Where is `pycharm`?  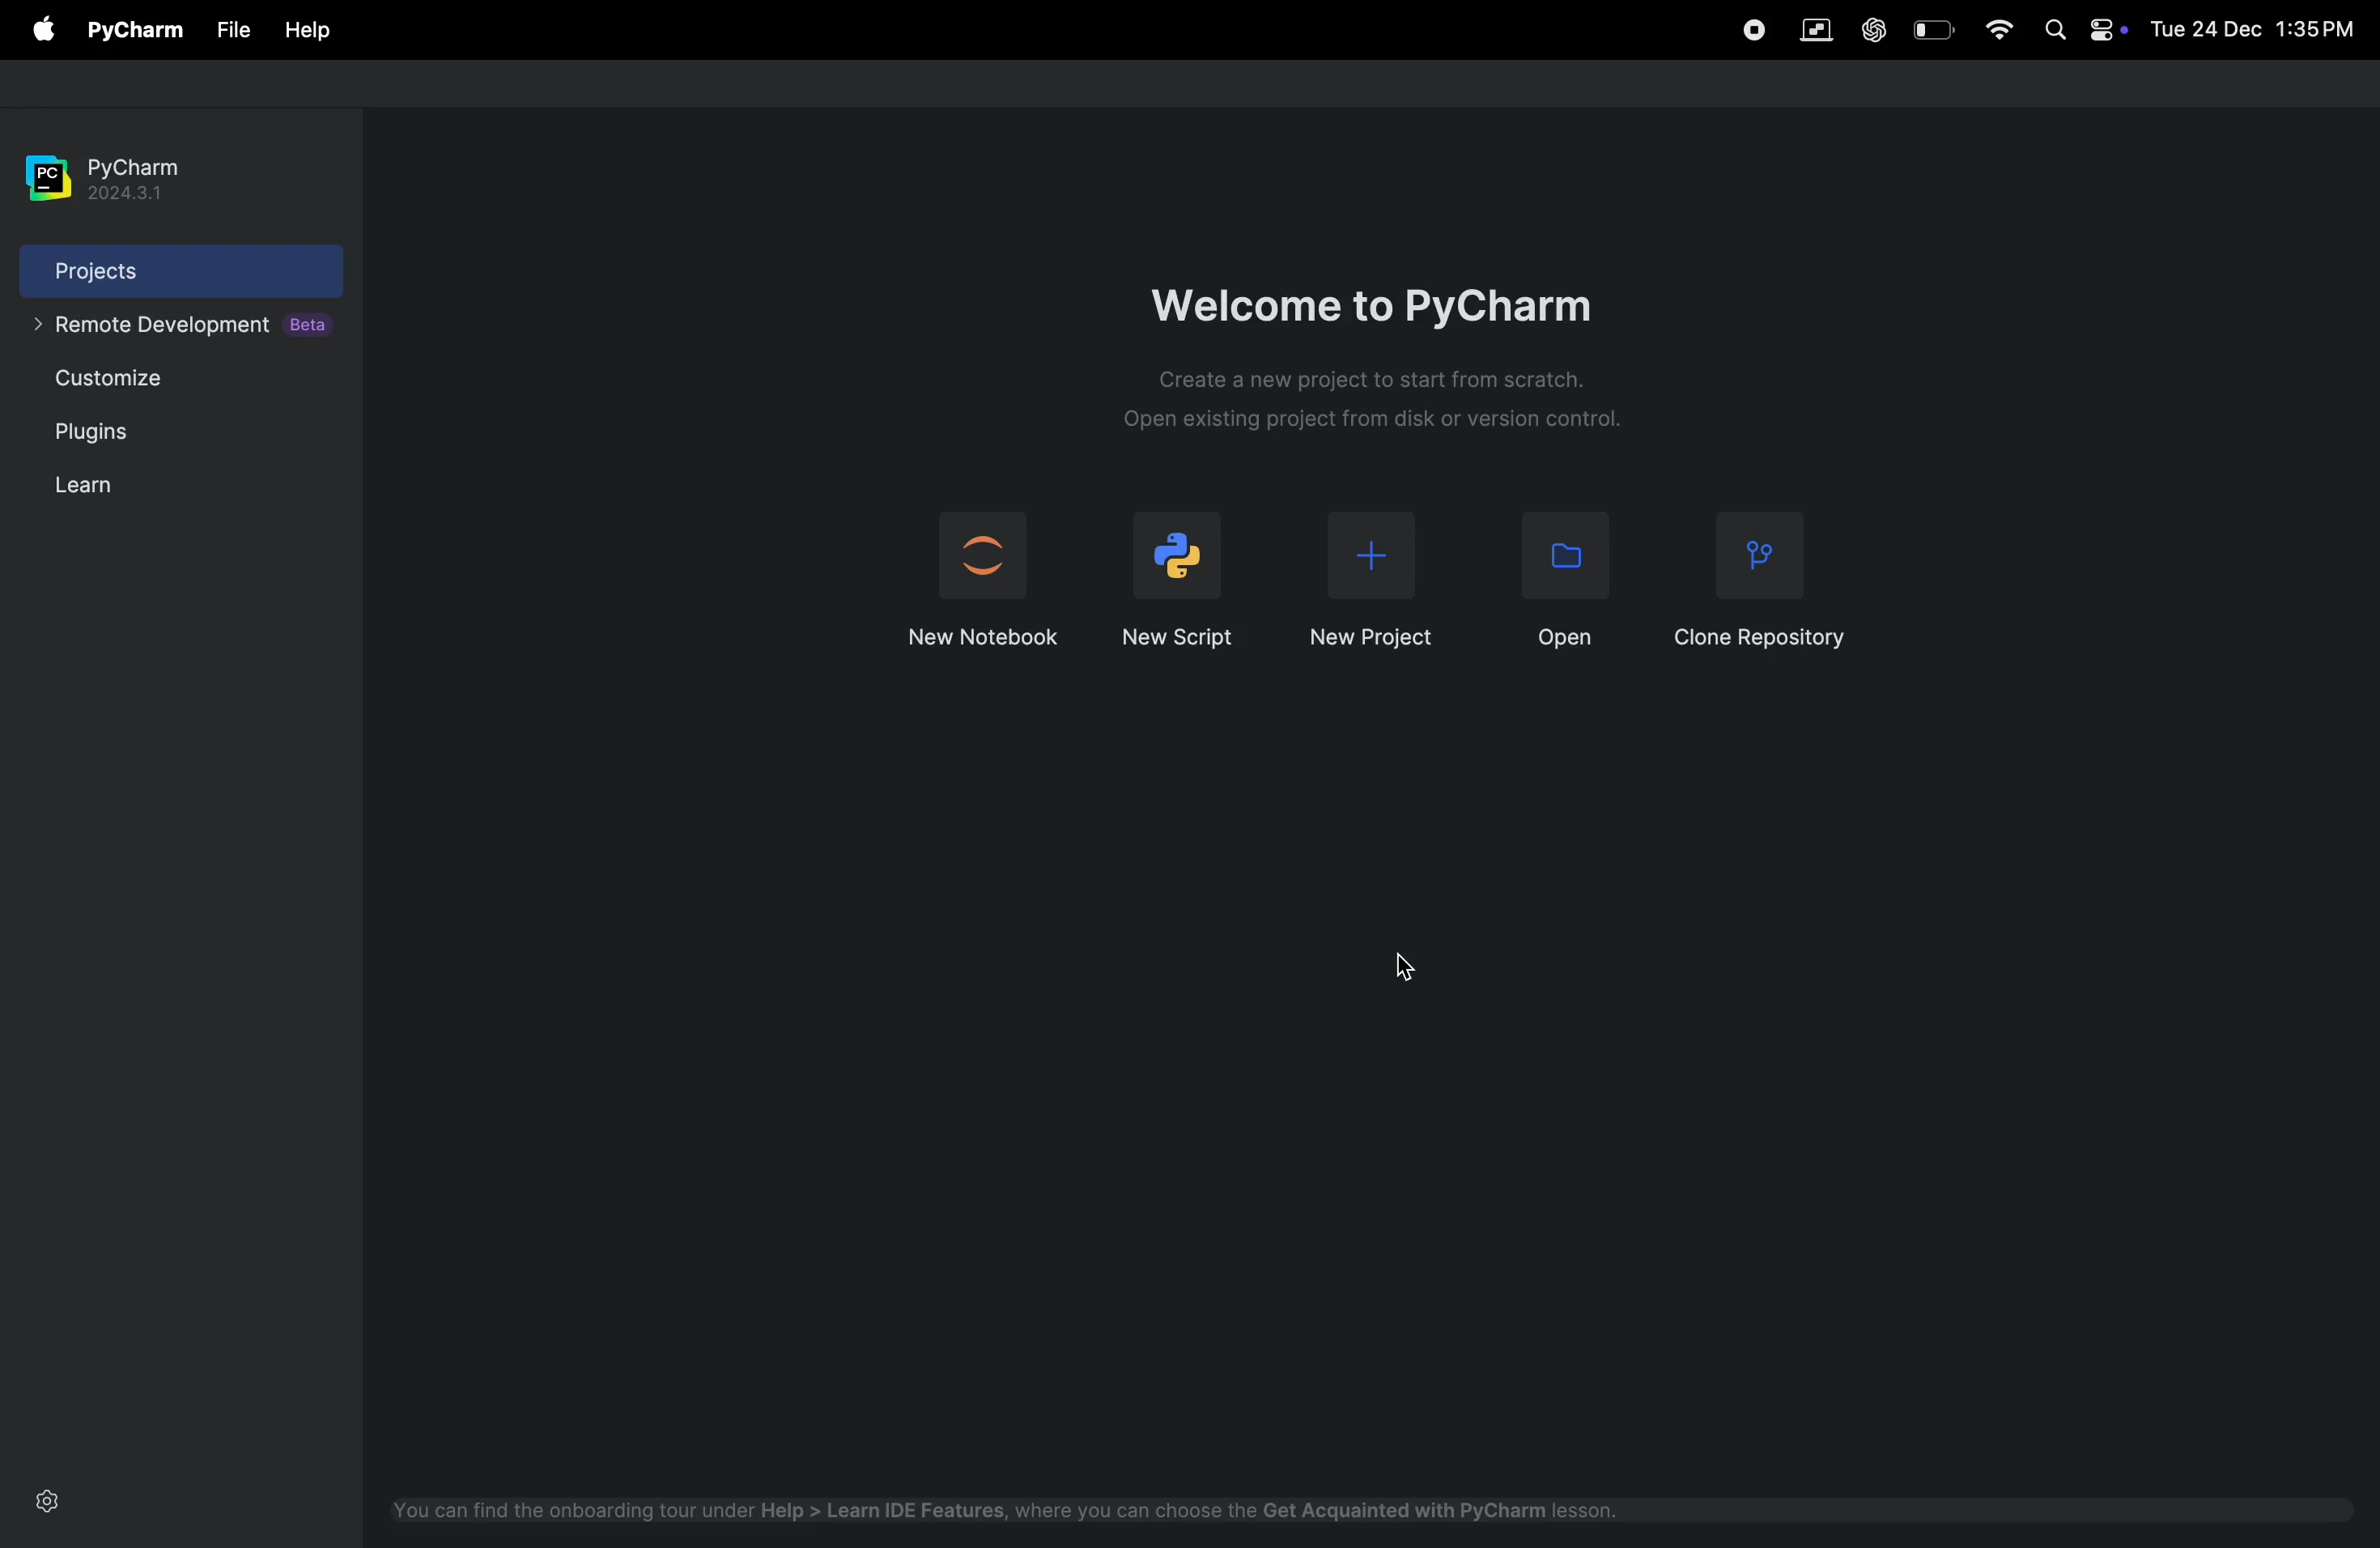 pycharm is located at coordinates (128, 31).